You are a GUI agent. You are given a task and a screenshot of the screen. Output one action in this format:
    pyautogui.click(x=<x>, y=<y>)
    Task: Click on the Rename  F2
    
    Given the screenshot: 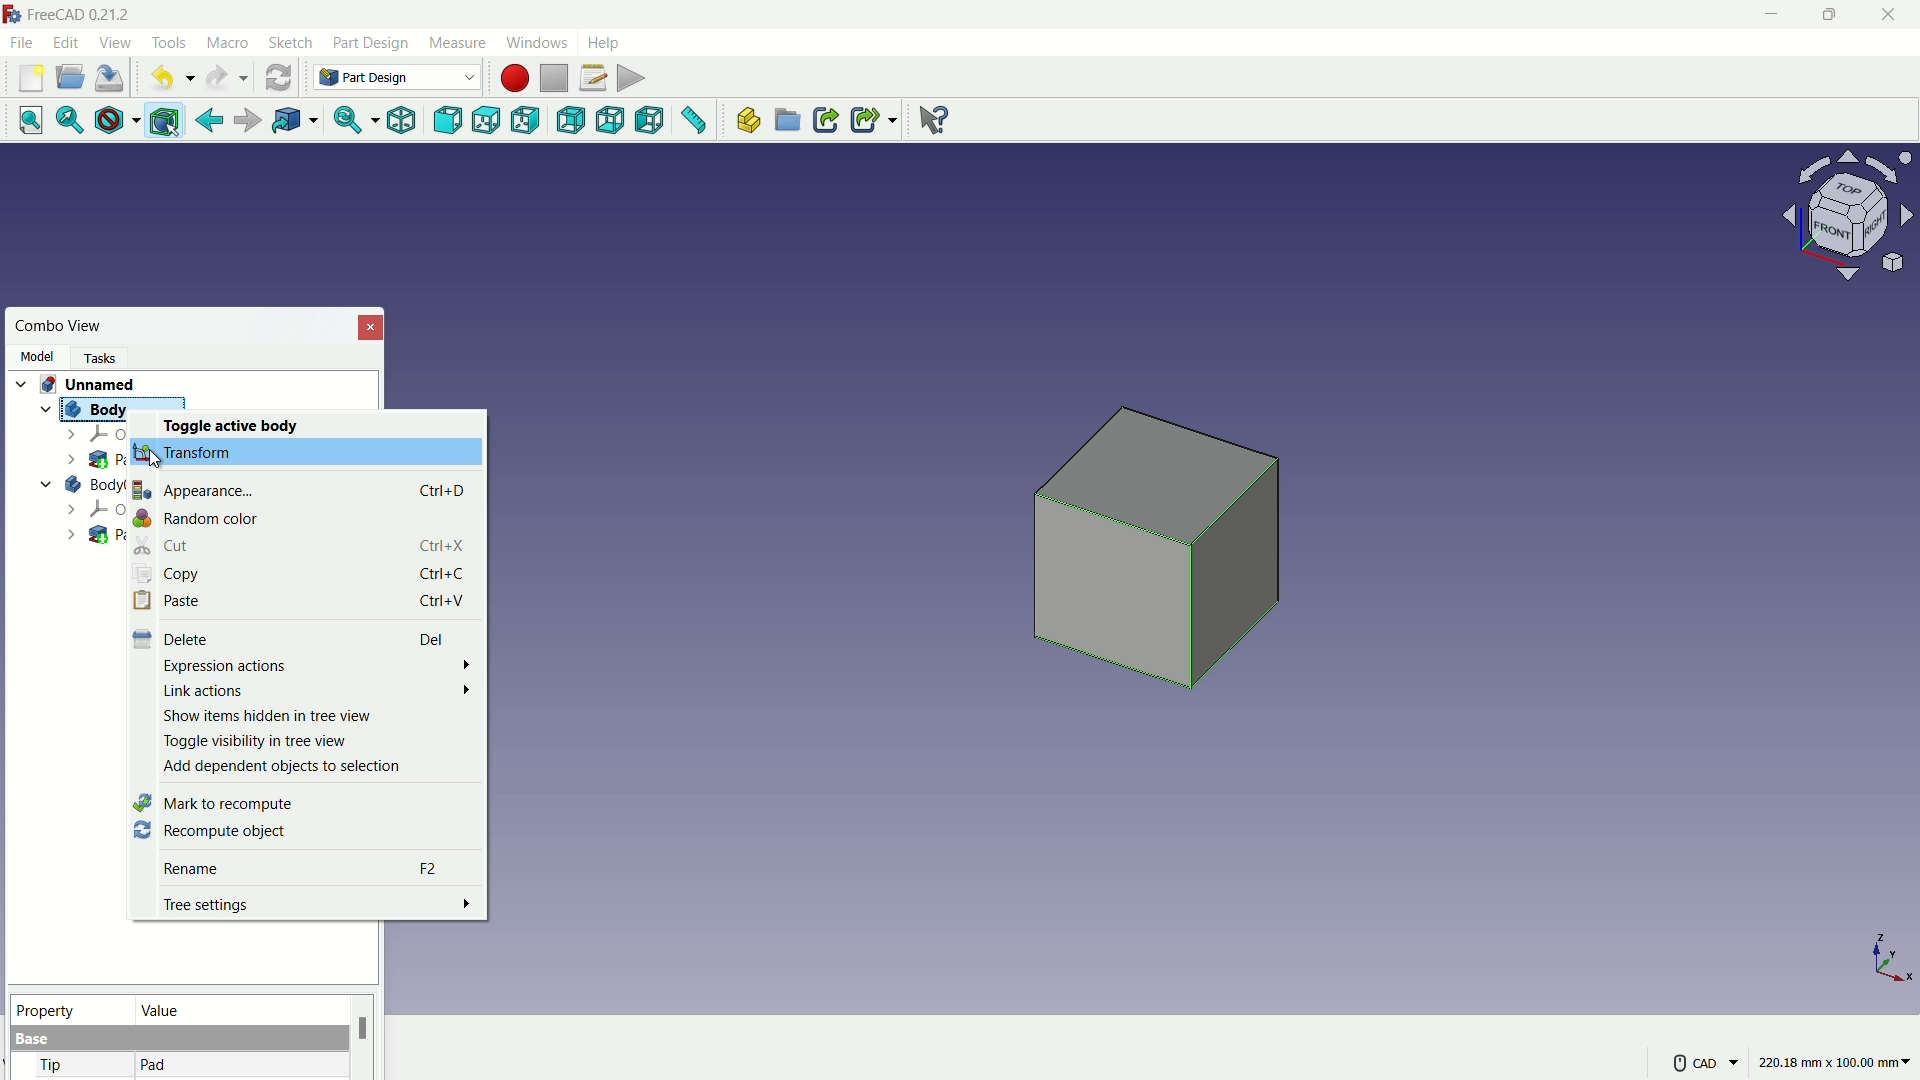 What is the action you would take?
    pyautogui.click(x=306, y=869)
    